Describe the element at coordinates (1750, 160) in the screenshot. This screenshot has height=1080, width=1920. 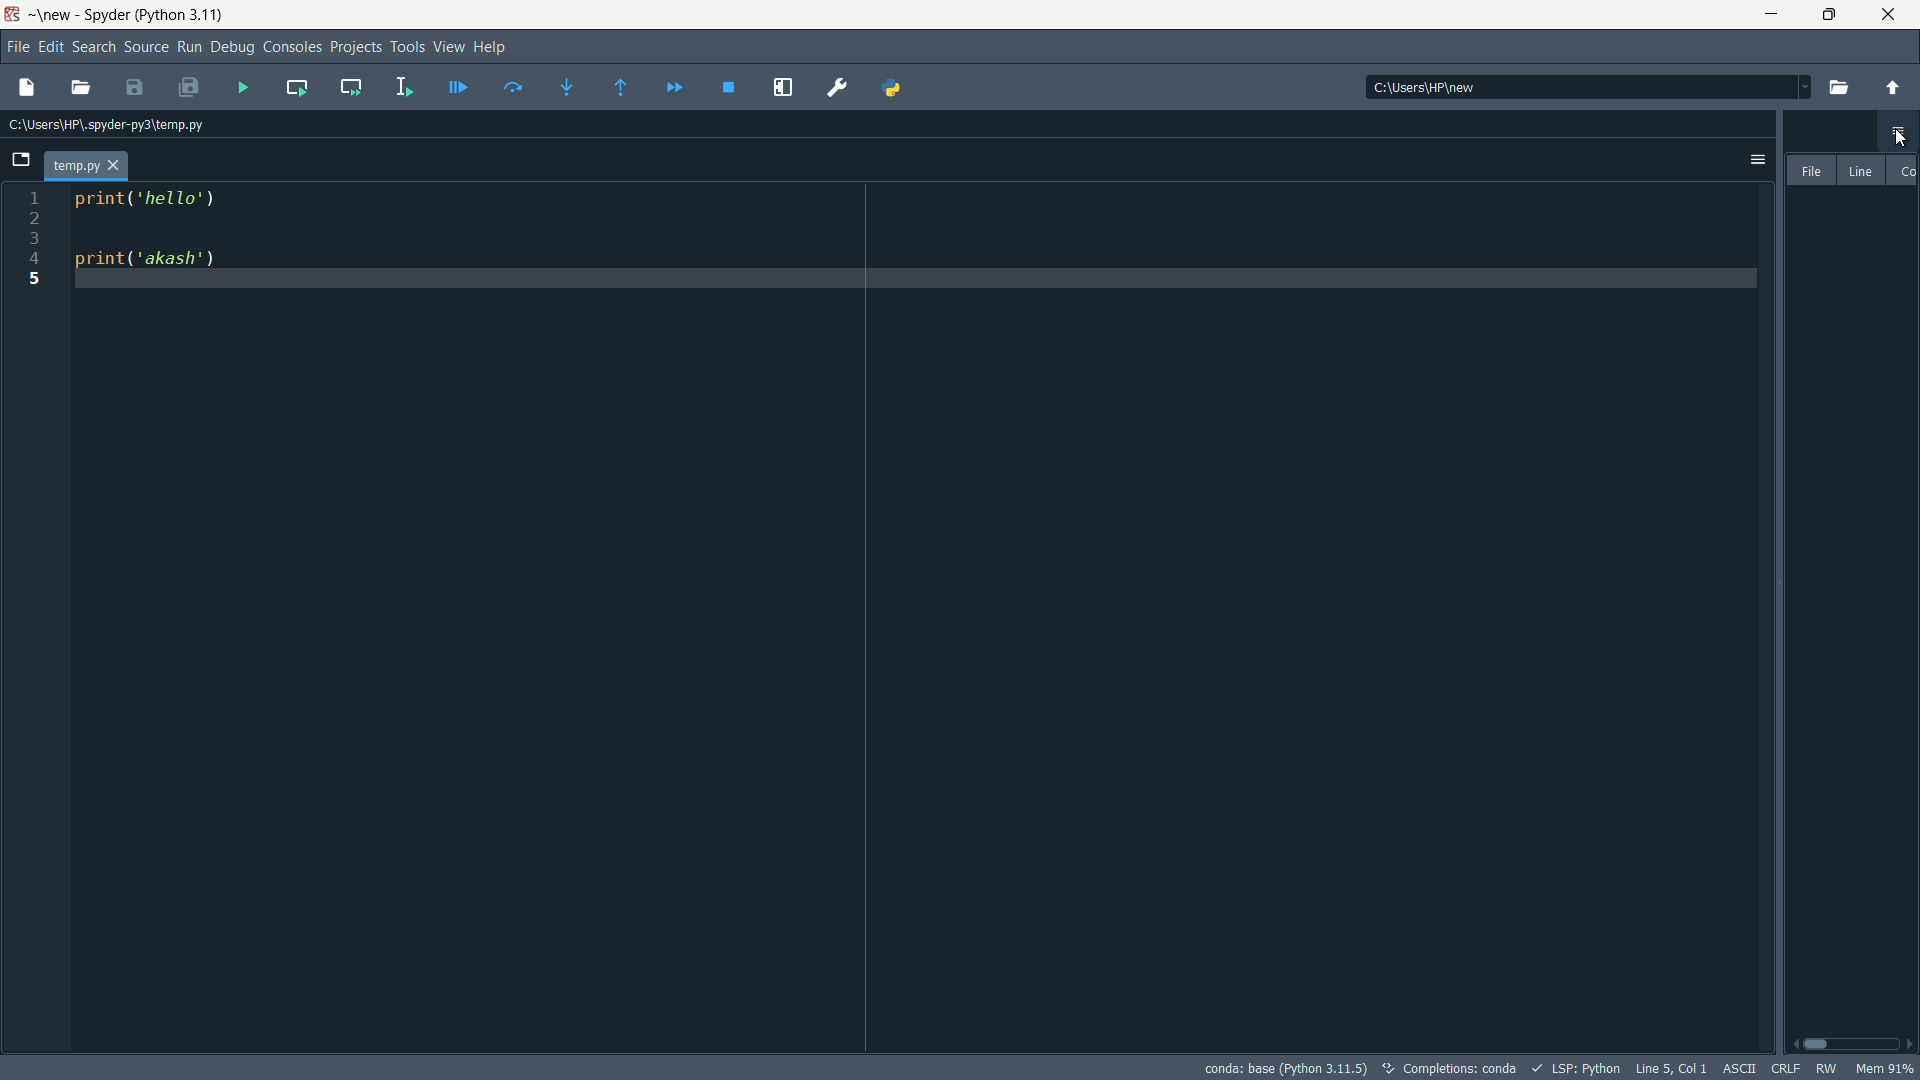
I see `options` at that location.